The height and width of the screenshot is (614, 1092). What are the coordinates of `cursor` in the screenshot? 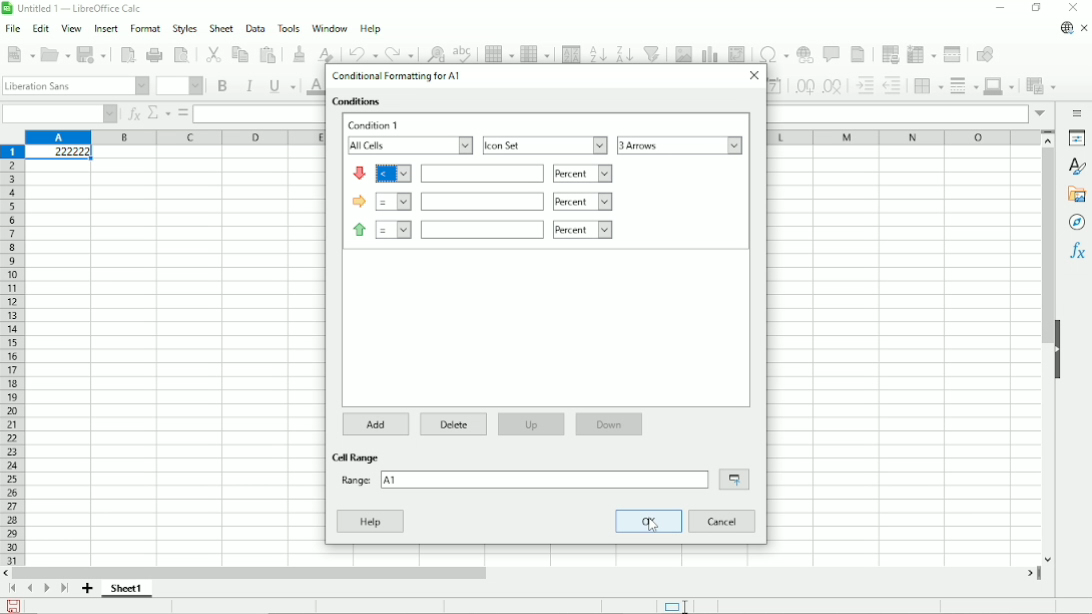 It's located at (653, 525).